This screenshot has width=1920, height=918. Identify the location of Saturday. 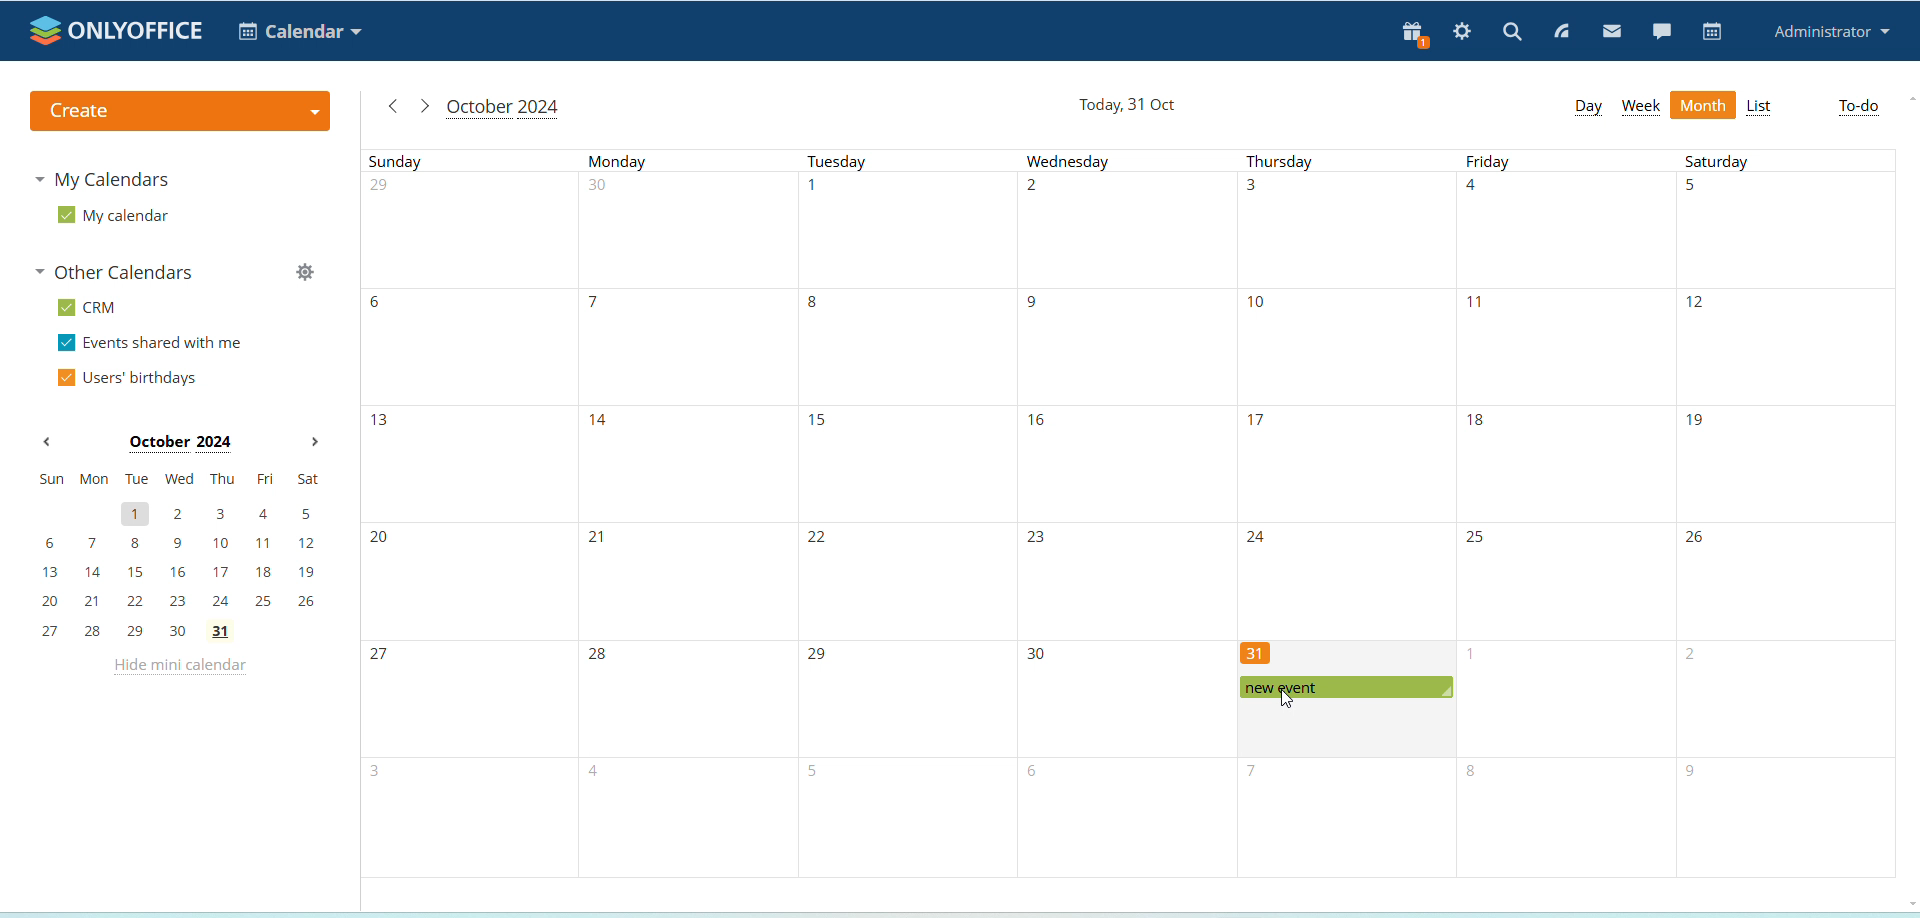
(1787, 513).